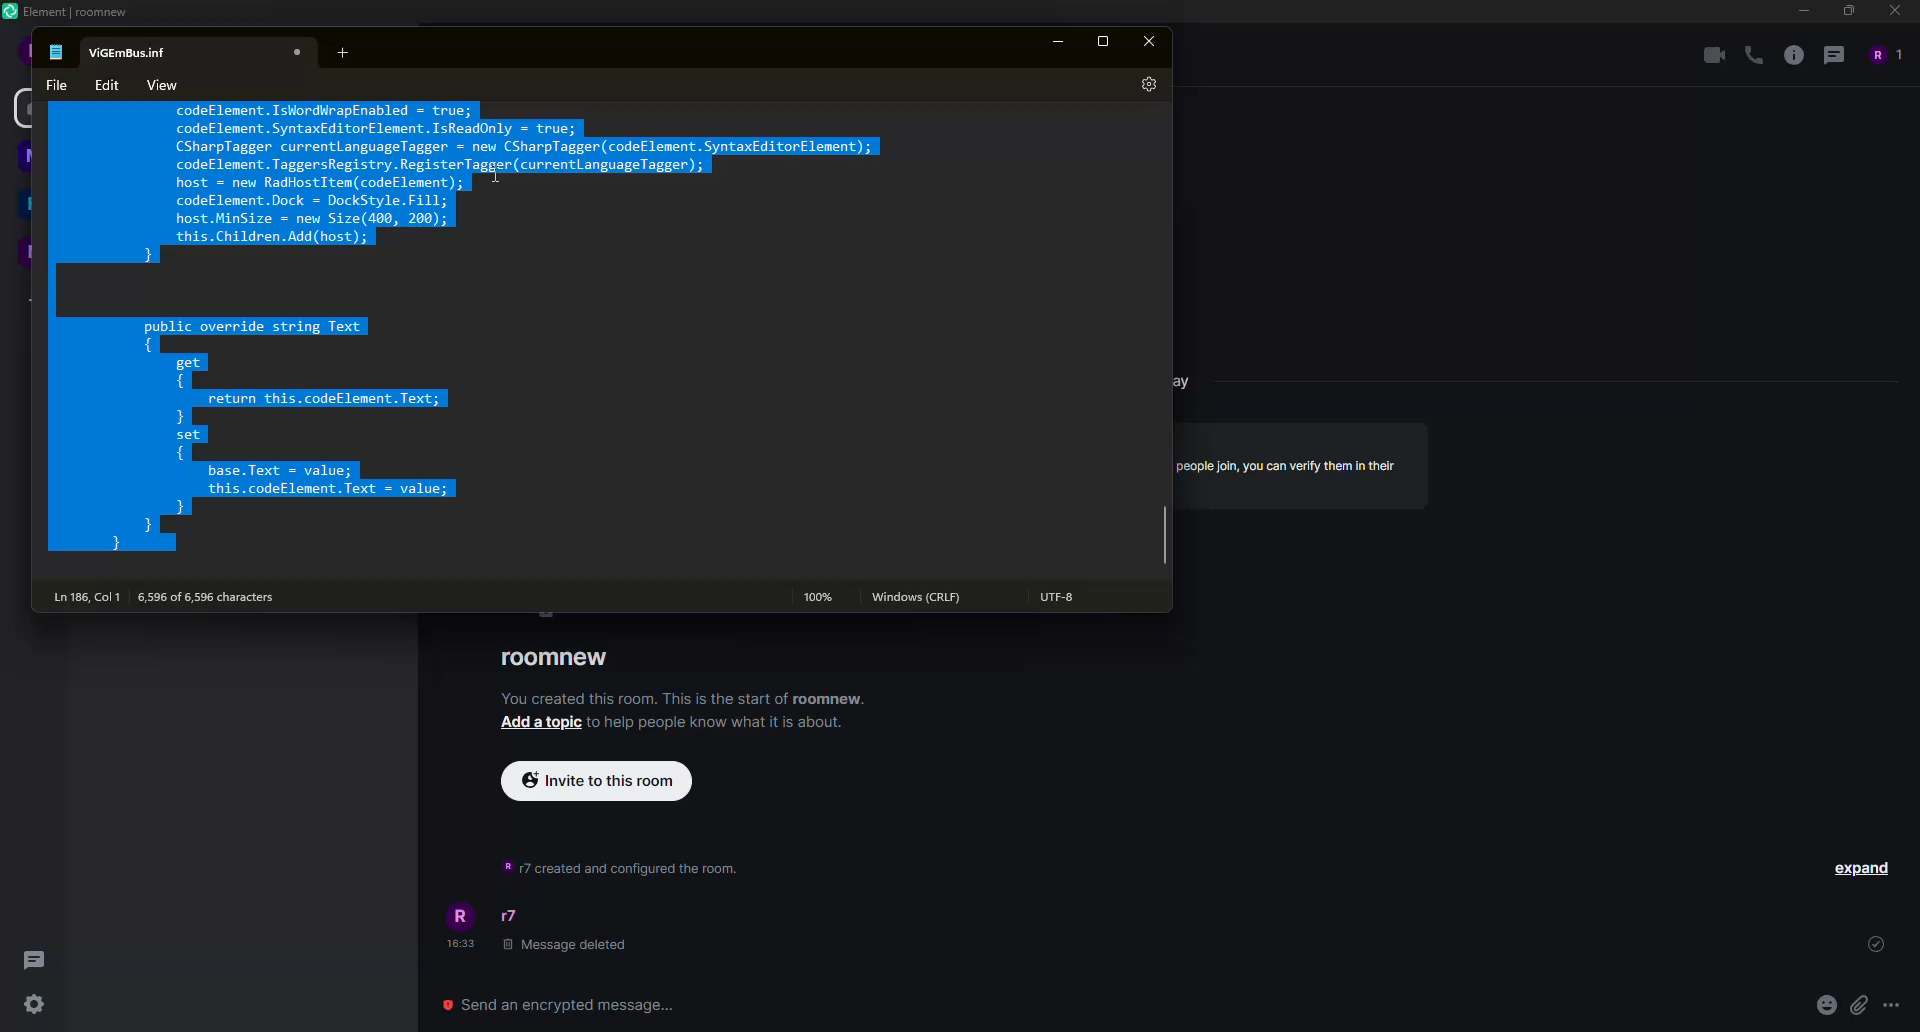  Describe the element at coordinates (562, 1000) in the screenshot. I see `send encrypted message` at that location.